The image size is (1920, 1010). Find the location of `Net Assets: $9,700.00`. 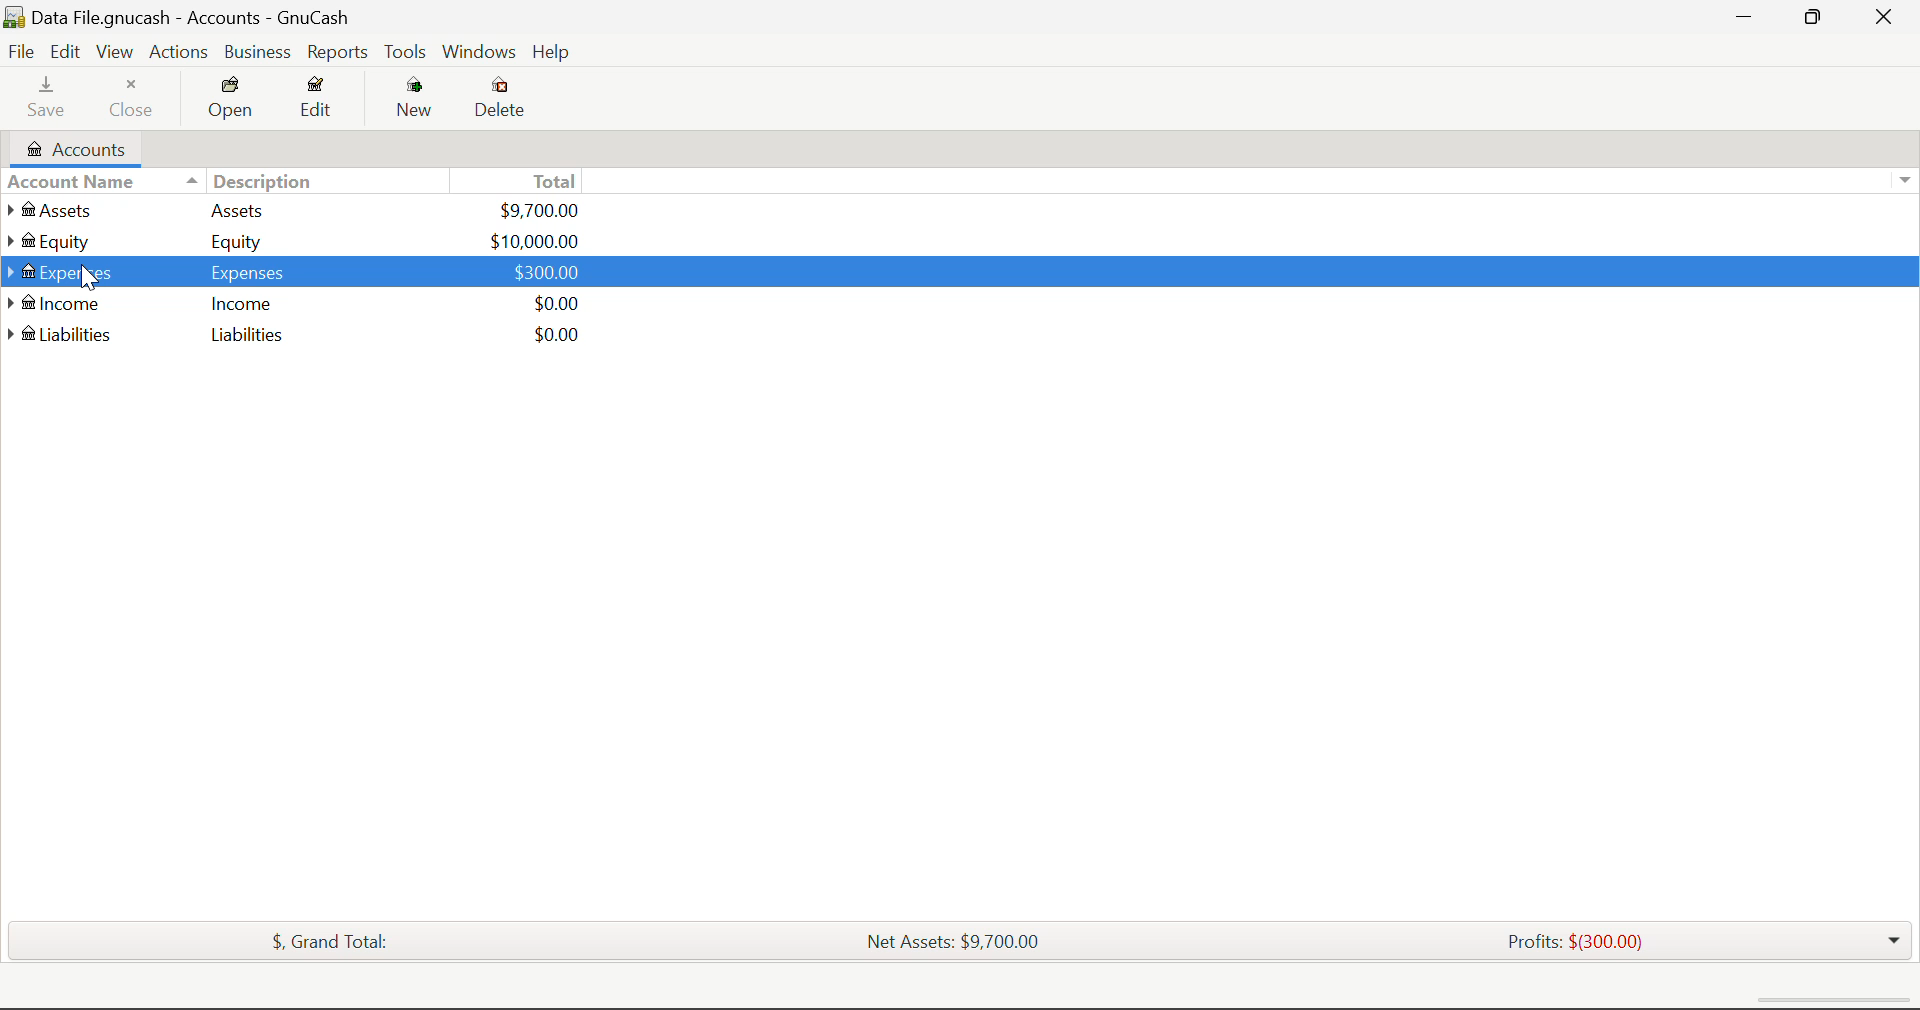

Net Assets: $9,700.00 is located at coordinates (949, 941).